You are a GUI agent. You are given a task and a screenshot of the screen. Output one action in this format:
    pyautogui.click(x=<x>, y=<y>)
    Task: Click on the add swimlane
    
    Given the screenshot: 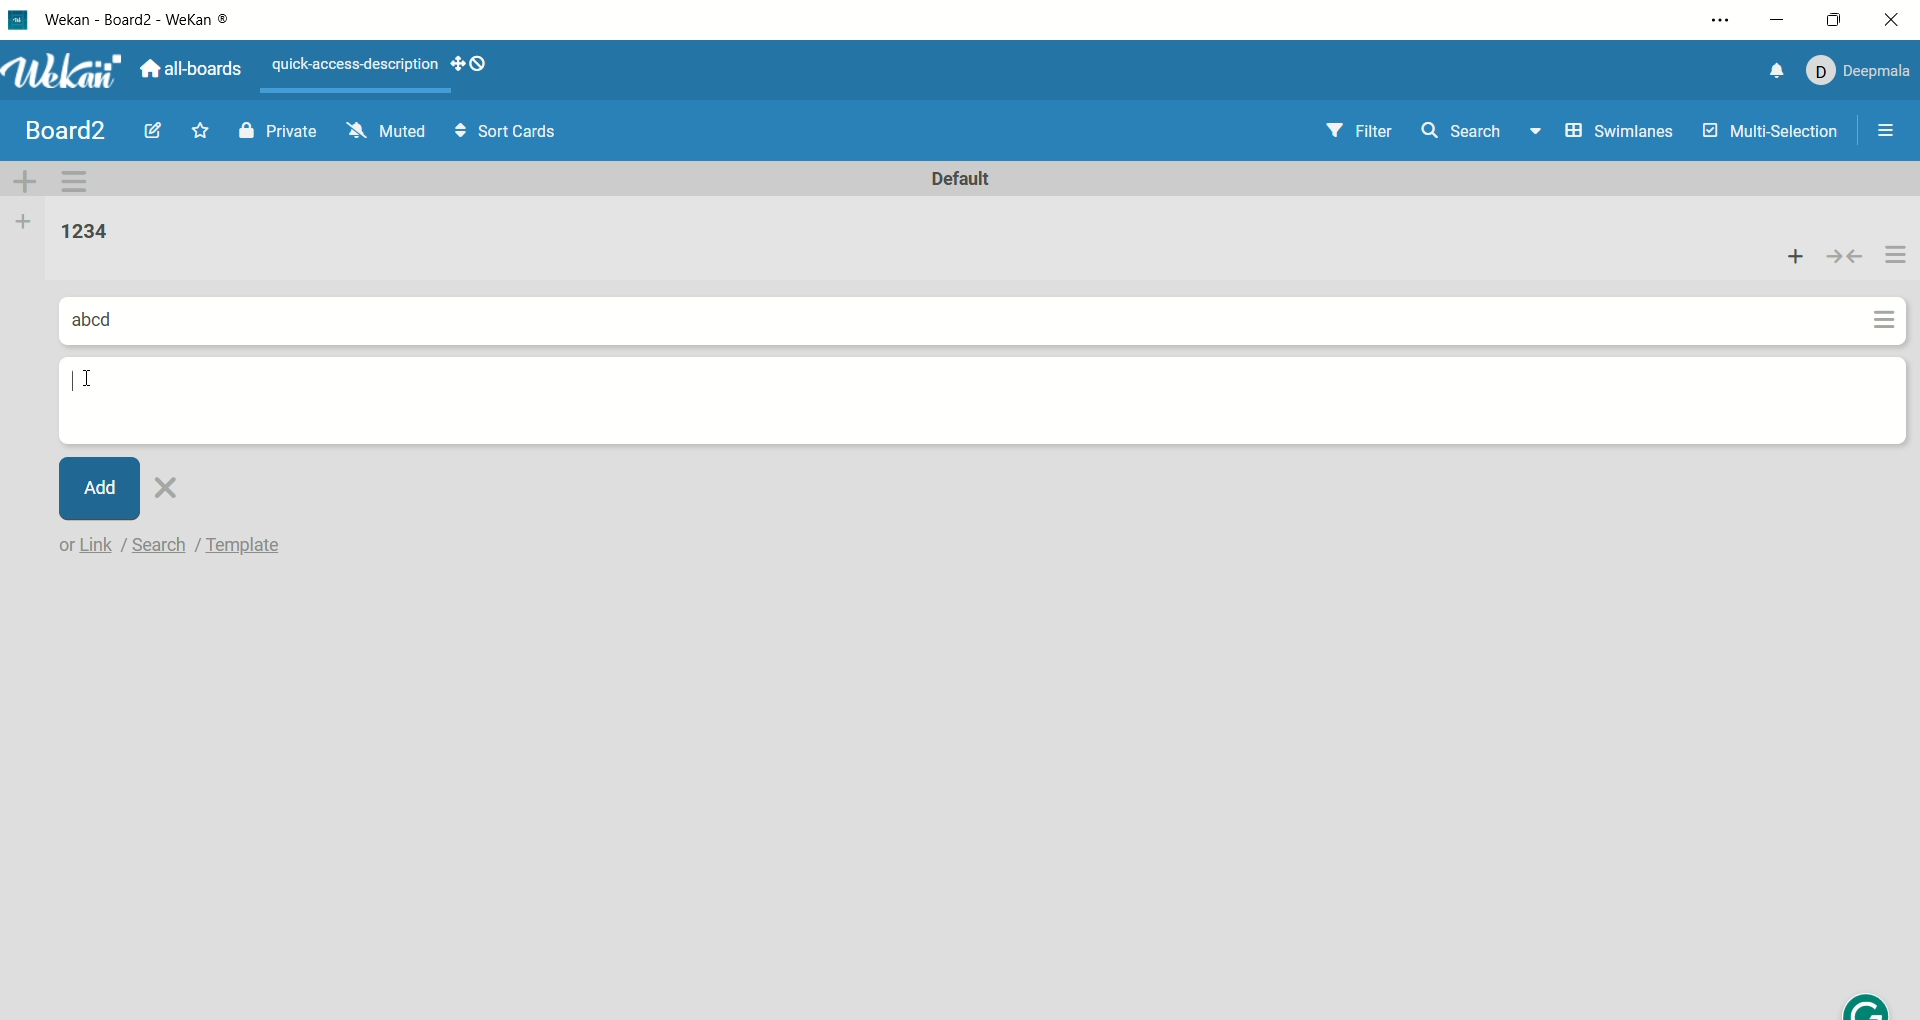 What is the action you would take?
    pyautogui.click(x=26, y=176)
    